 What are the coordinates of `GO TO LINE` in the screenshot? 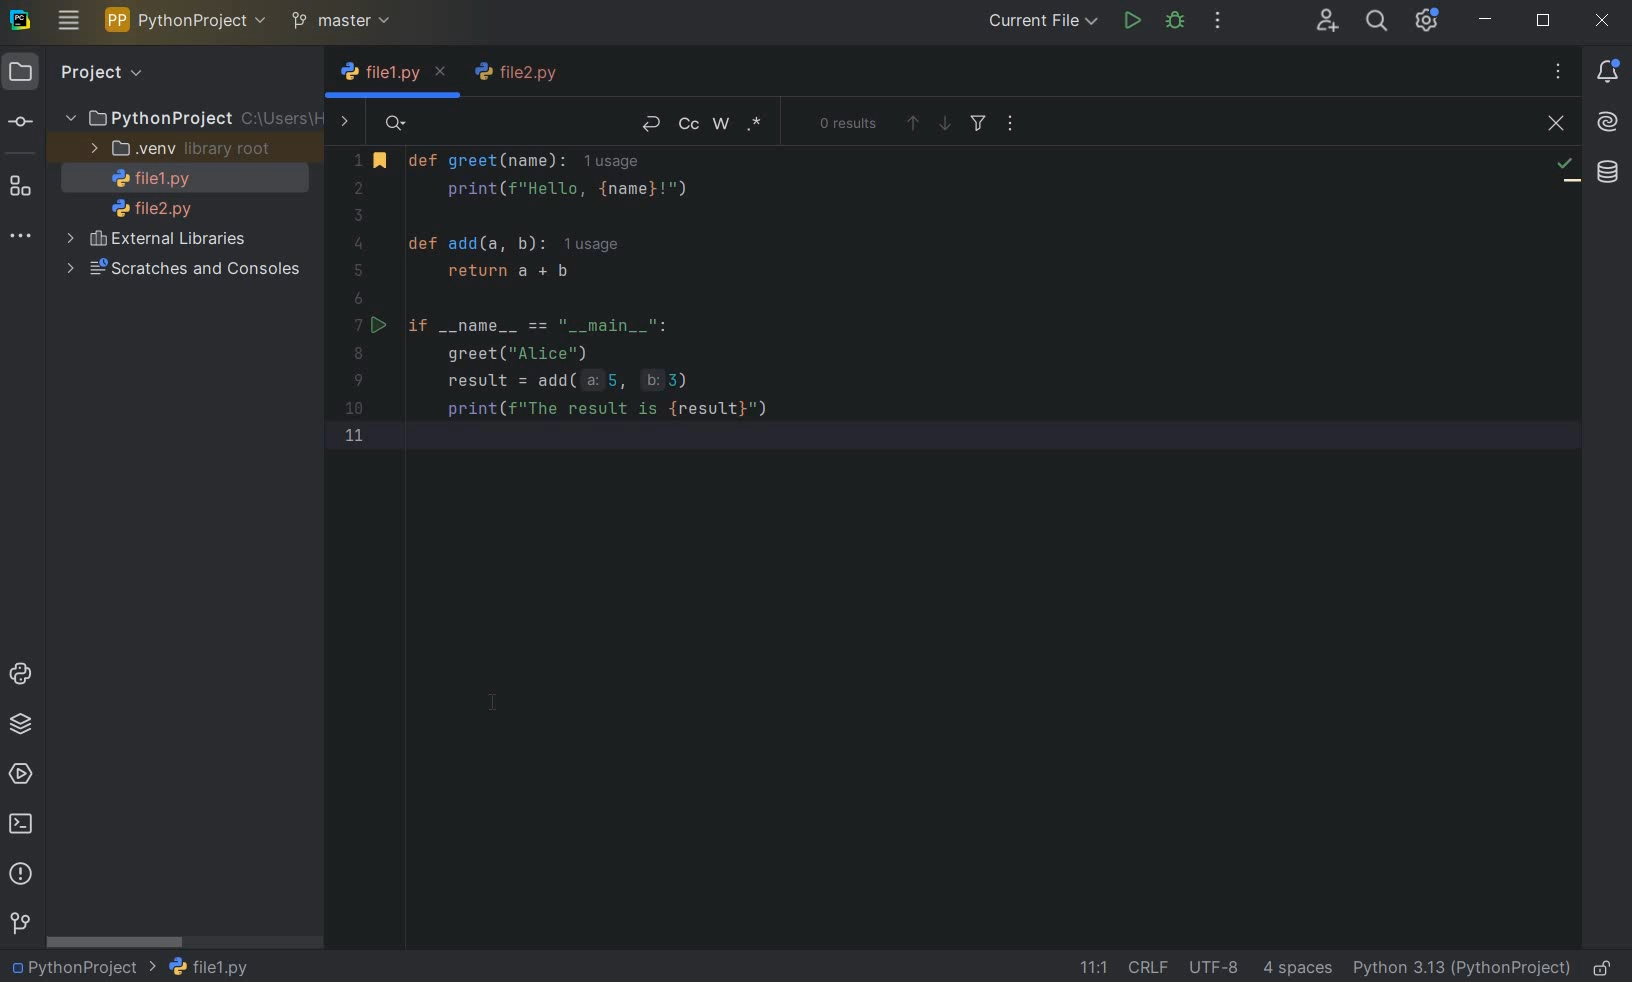 It's located at (1091, 965).